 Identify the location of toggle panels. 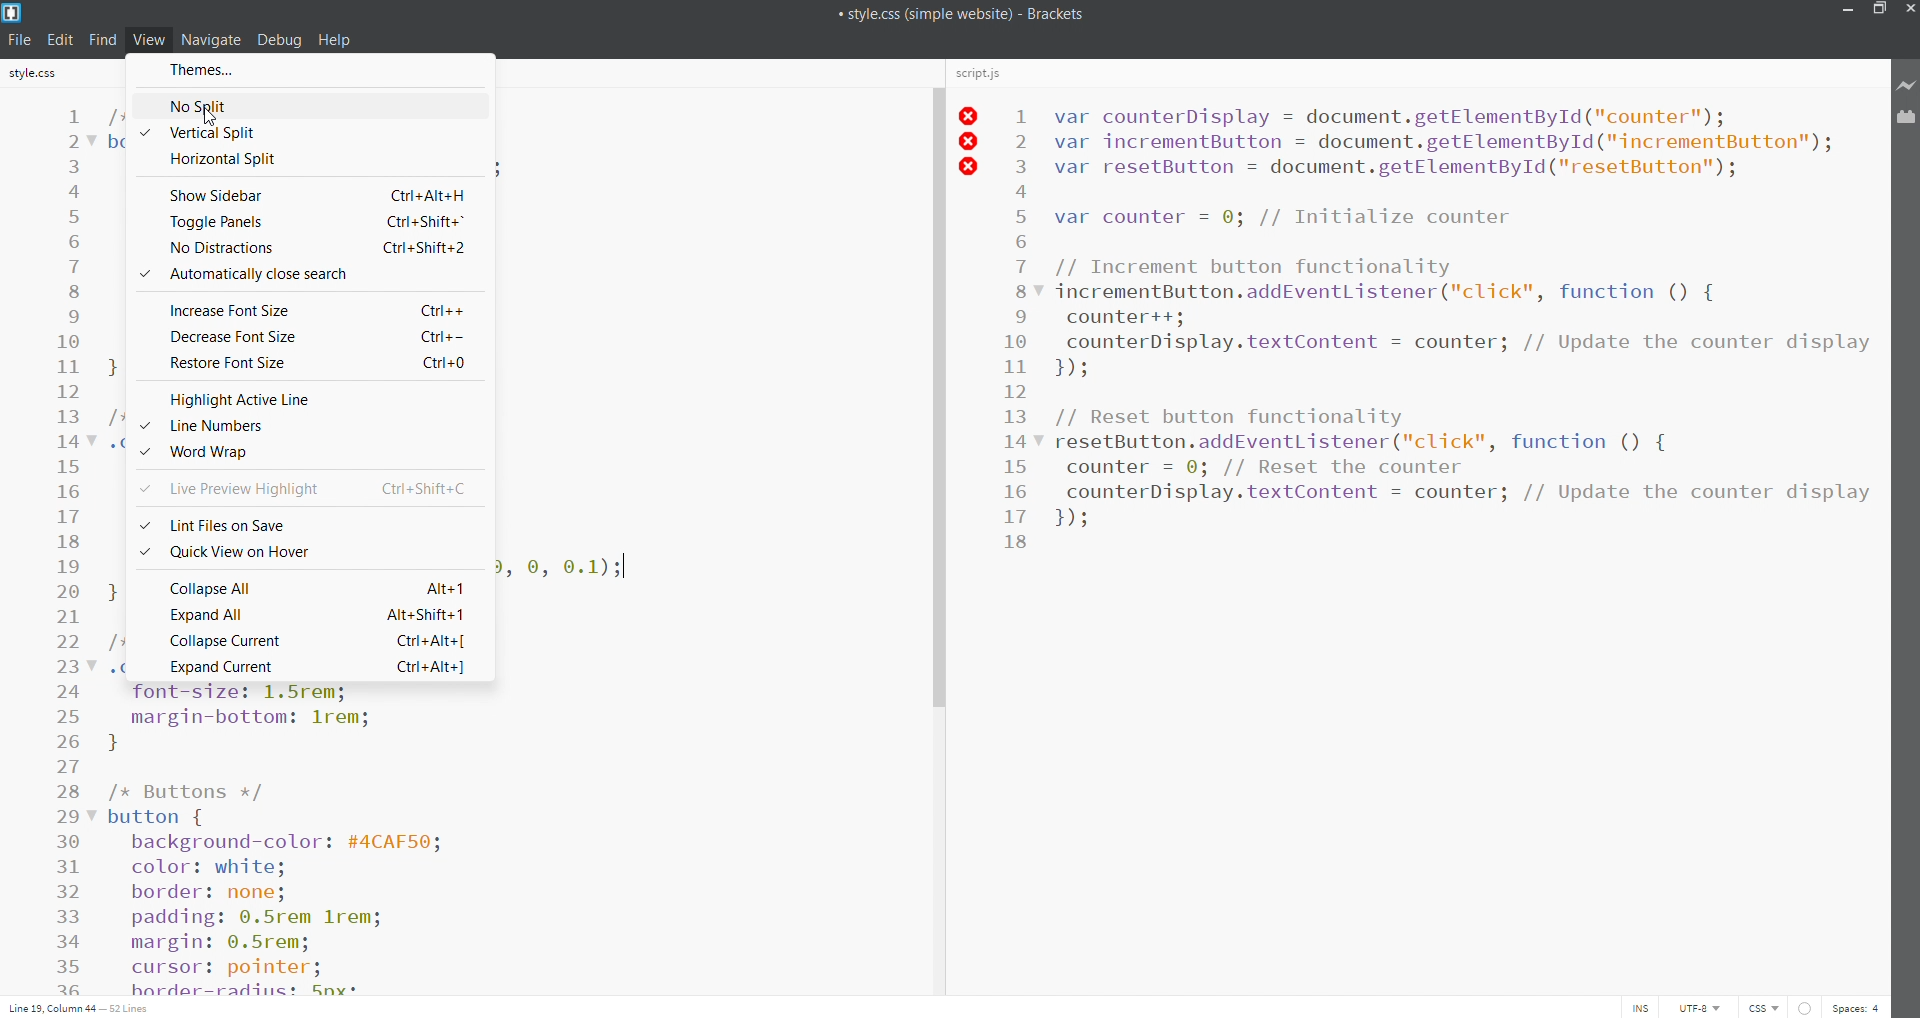
(303, 223).